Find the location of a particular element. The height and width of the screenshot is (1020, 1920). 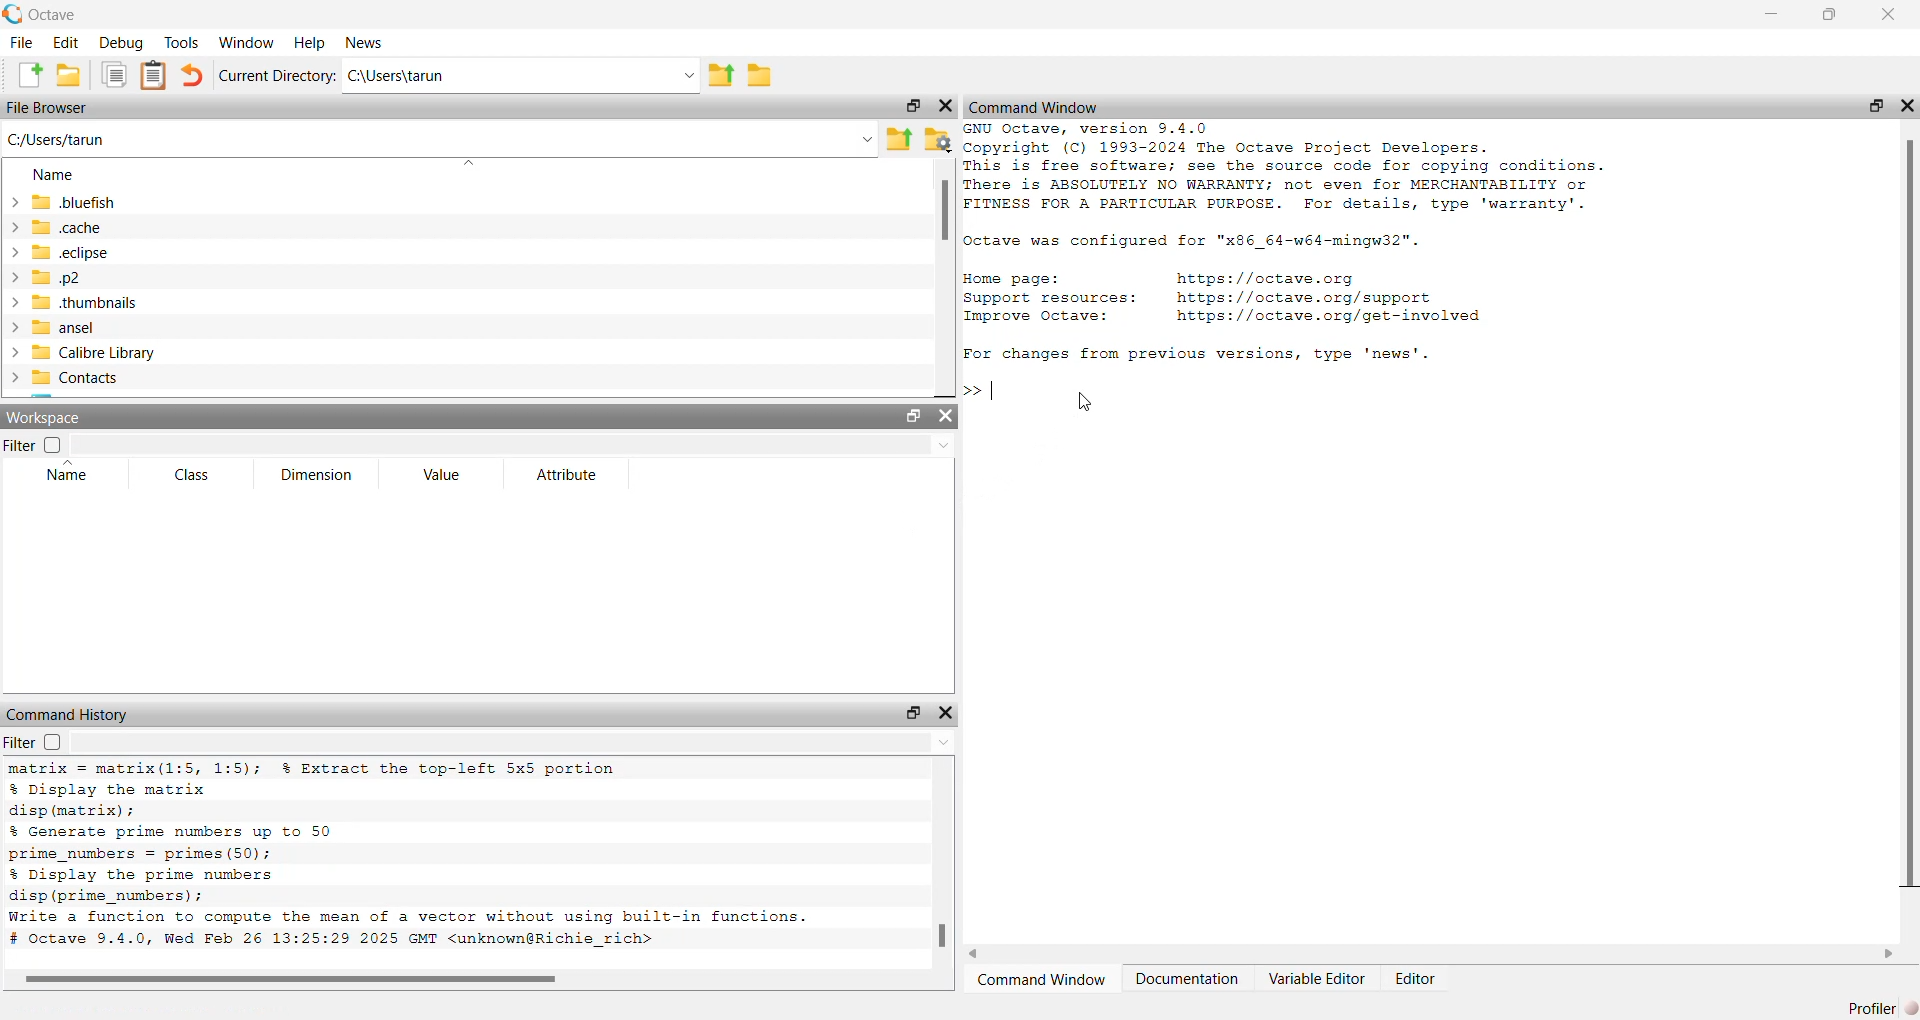

add file is located at coordinates (29, 76).